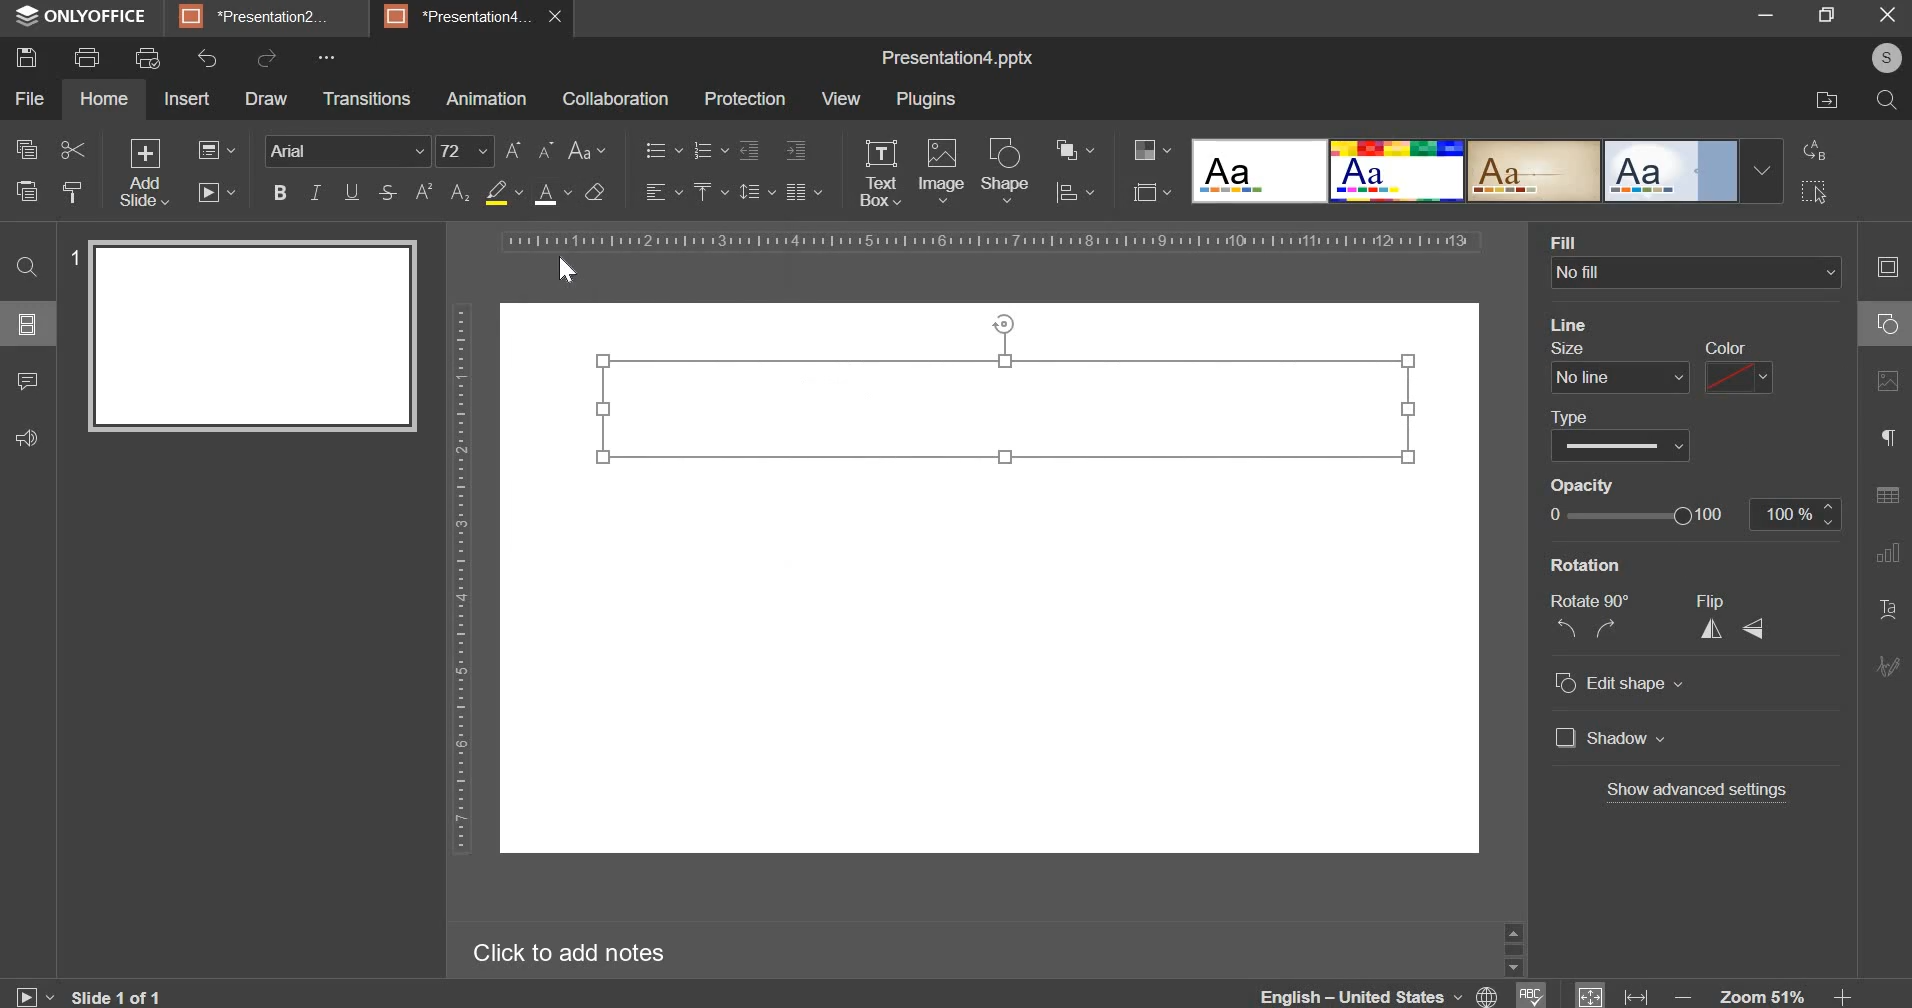 This screenshot has width=1912, height=1008. I want to click on background fill, so click(1698, 260).